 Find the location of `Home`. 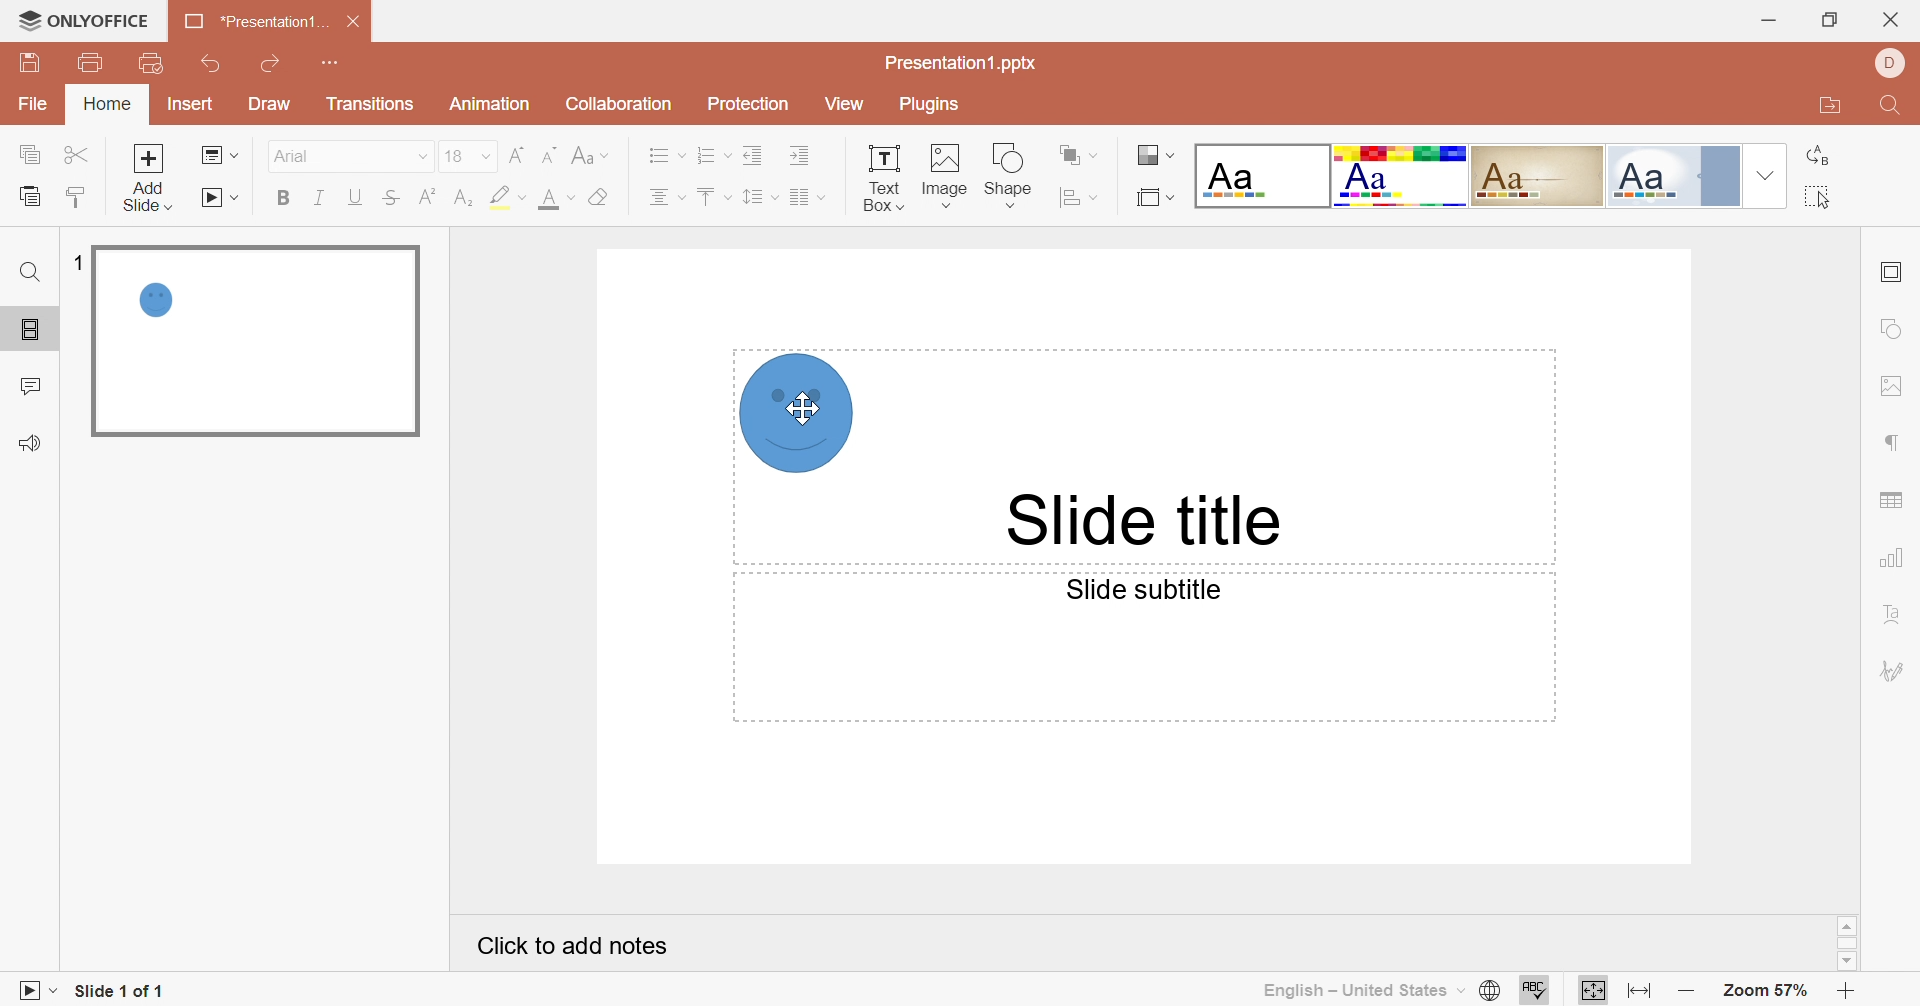

Home is located at coordinates (109, 103).